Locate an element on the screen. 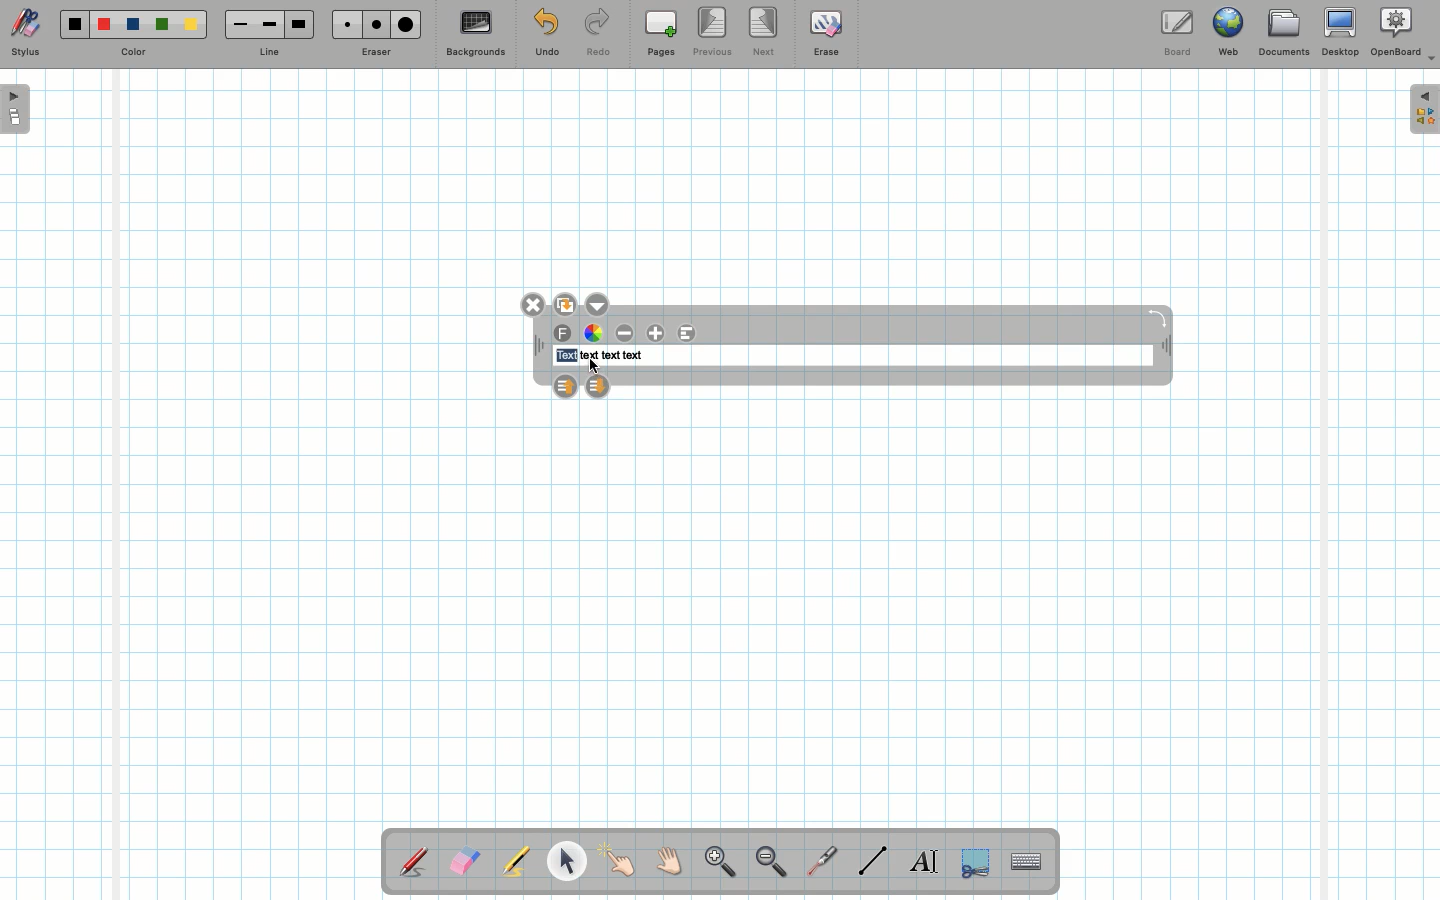 The image size is (1440, 900). Previous is located at coordinates (714, 33).